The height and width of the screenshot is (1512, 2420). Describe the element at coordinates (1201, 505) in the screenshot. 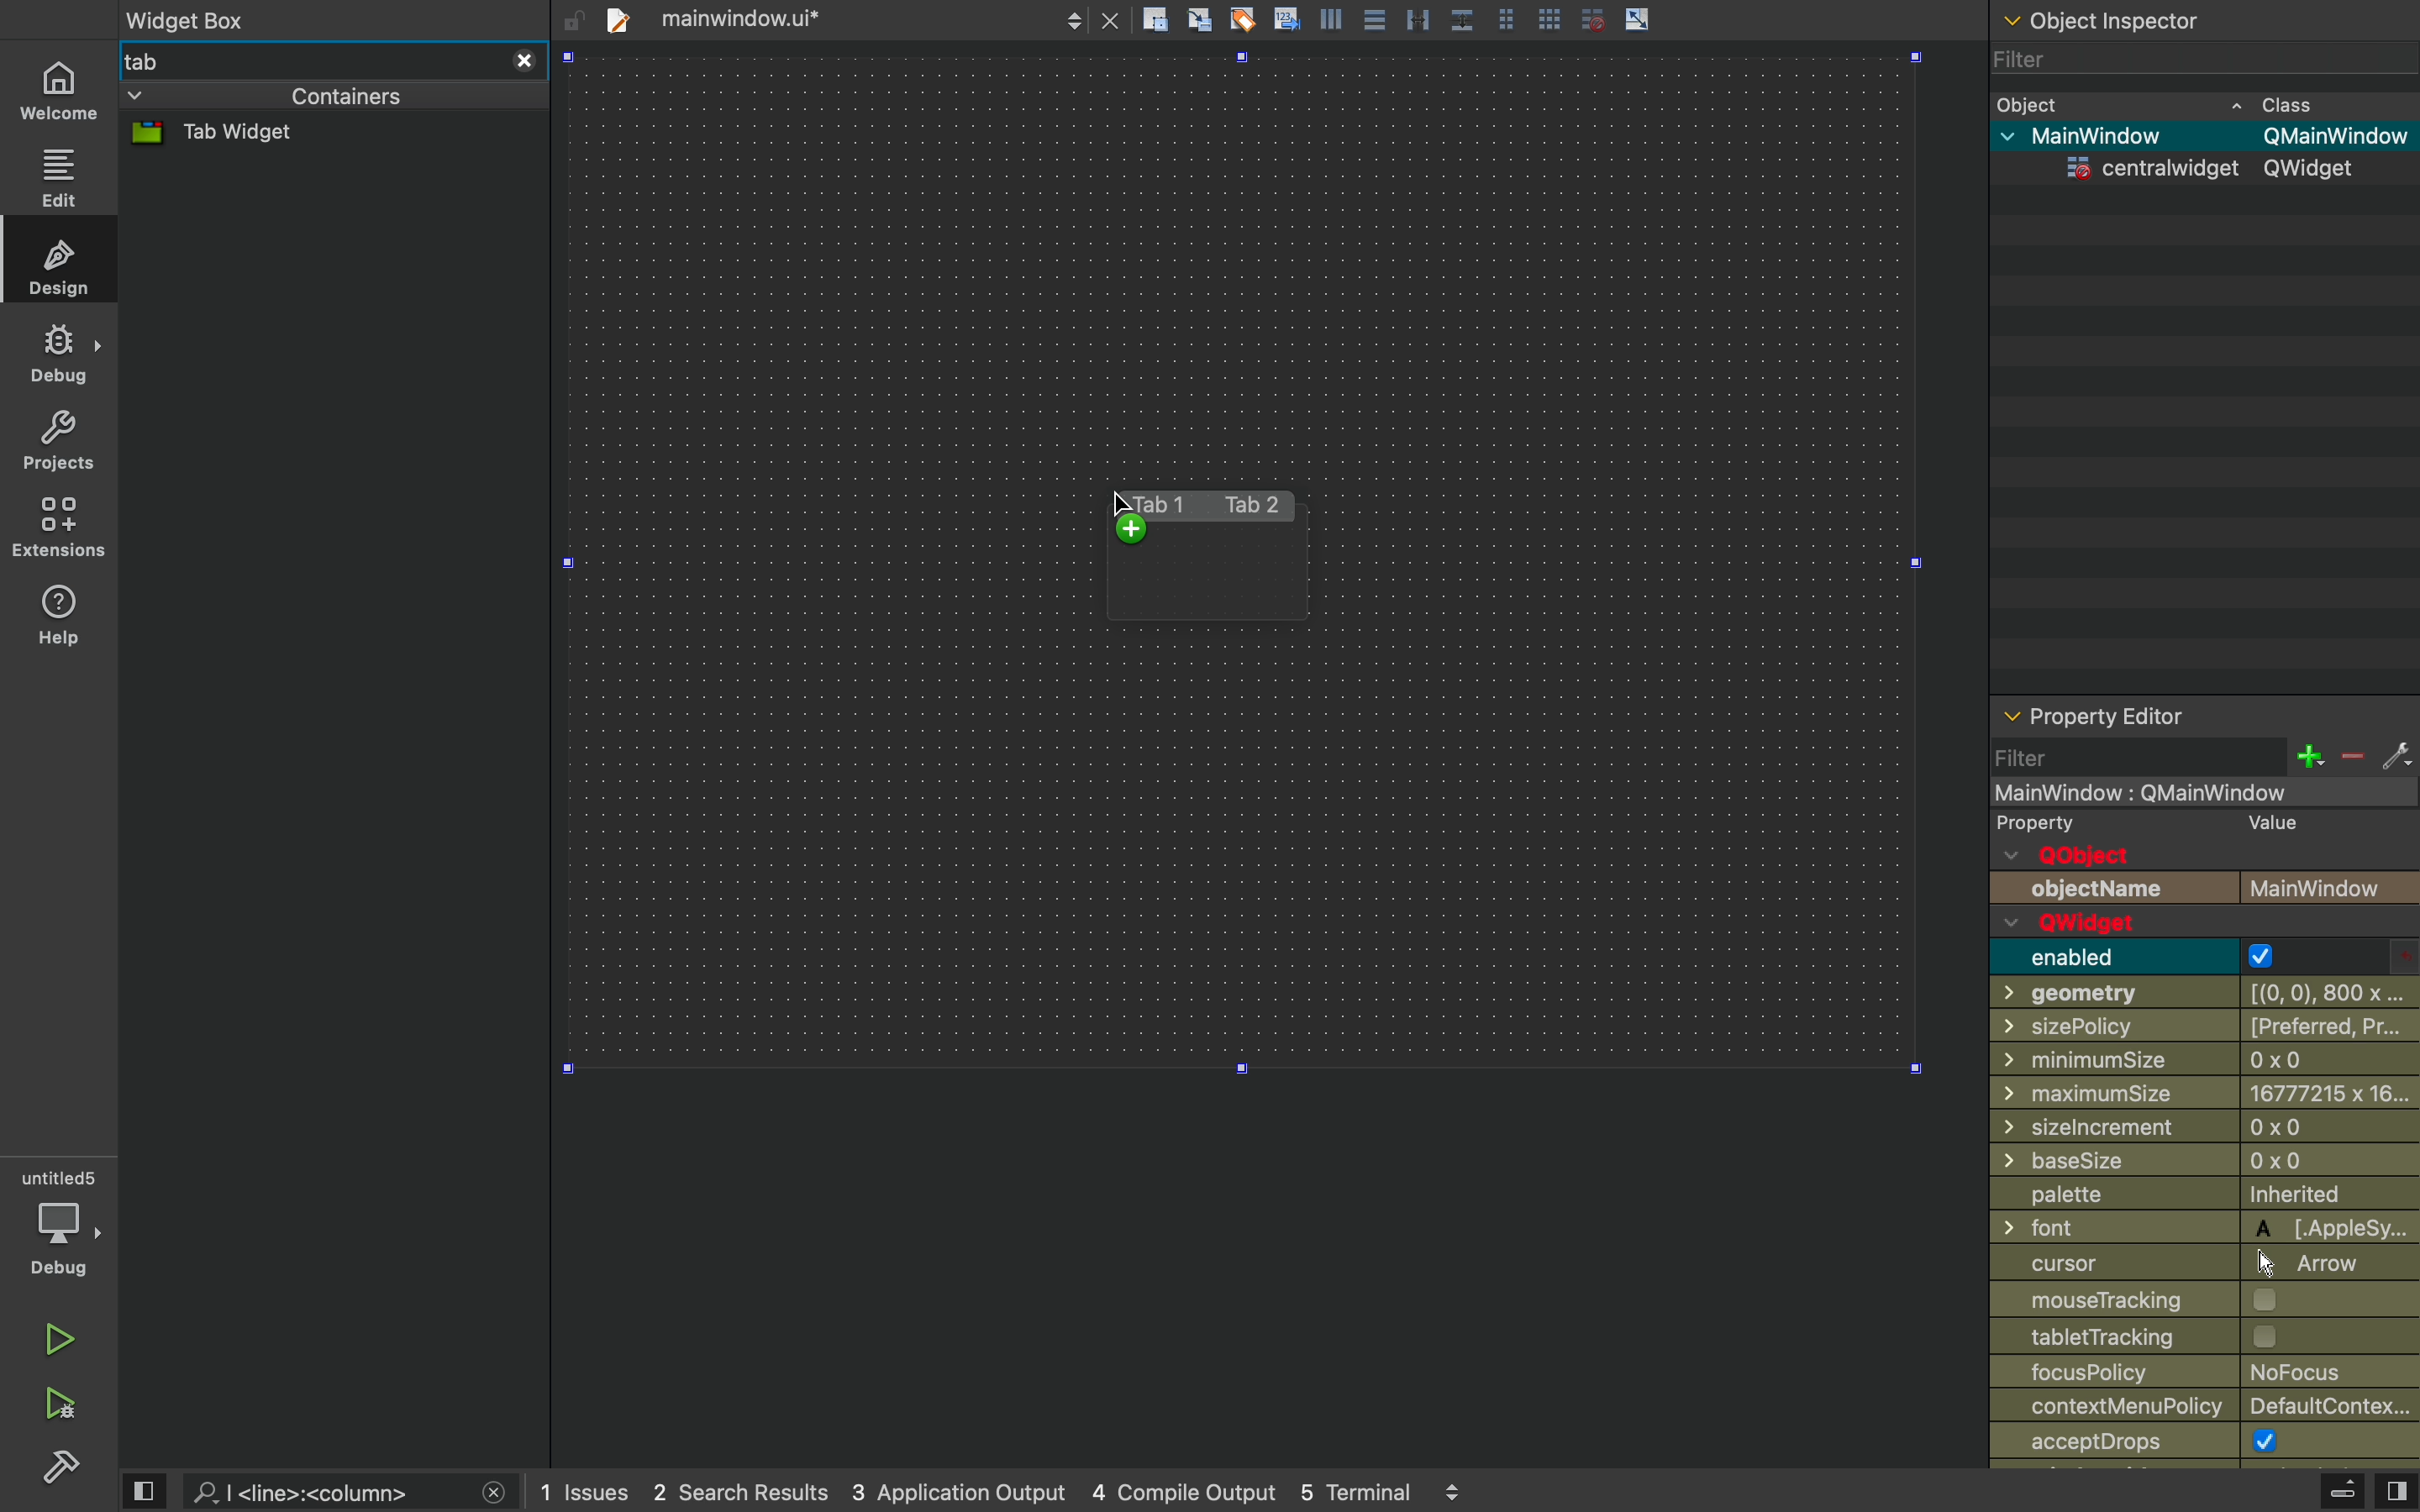

I see `tab1 tab2` at that location.